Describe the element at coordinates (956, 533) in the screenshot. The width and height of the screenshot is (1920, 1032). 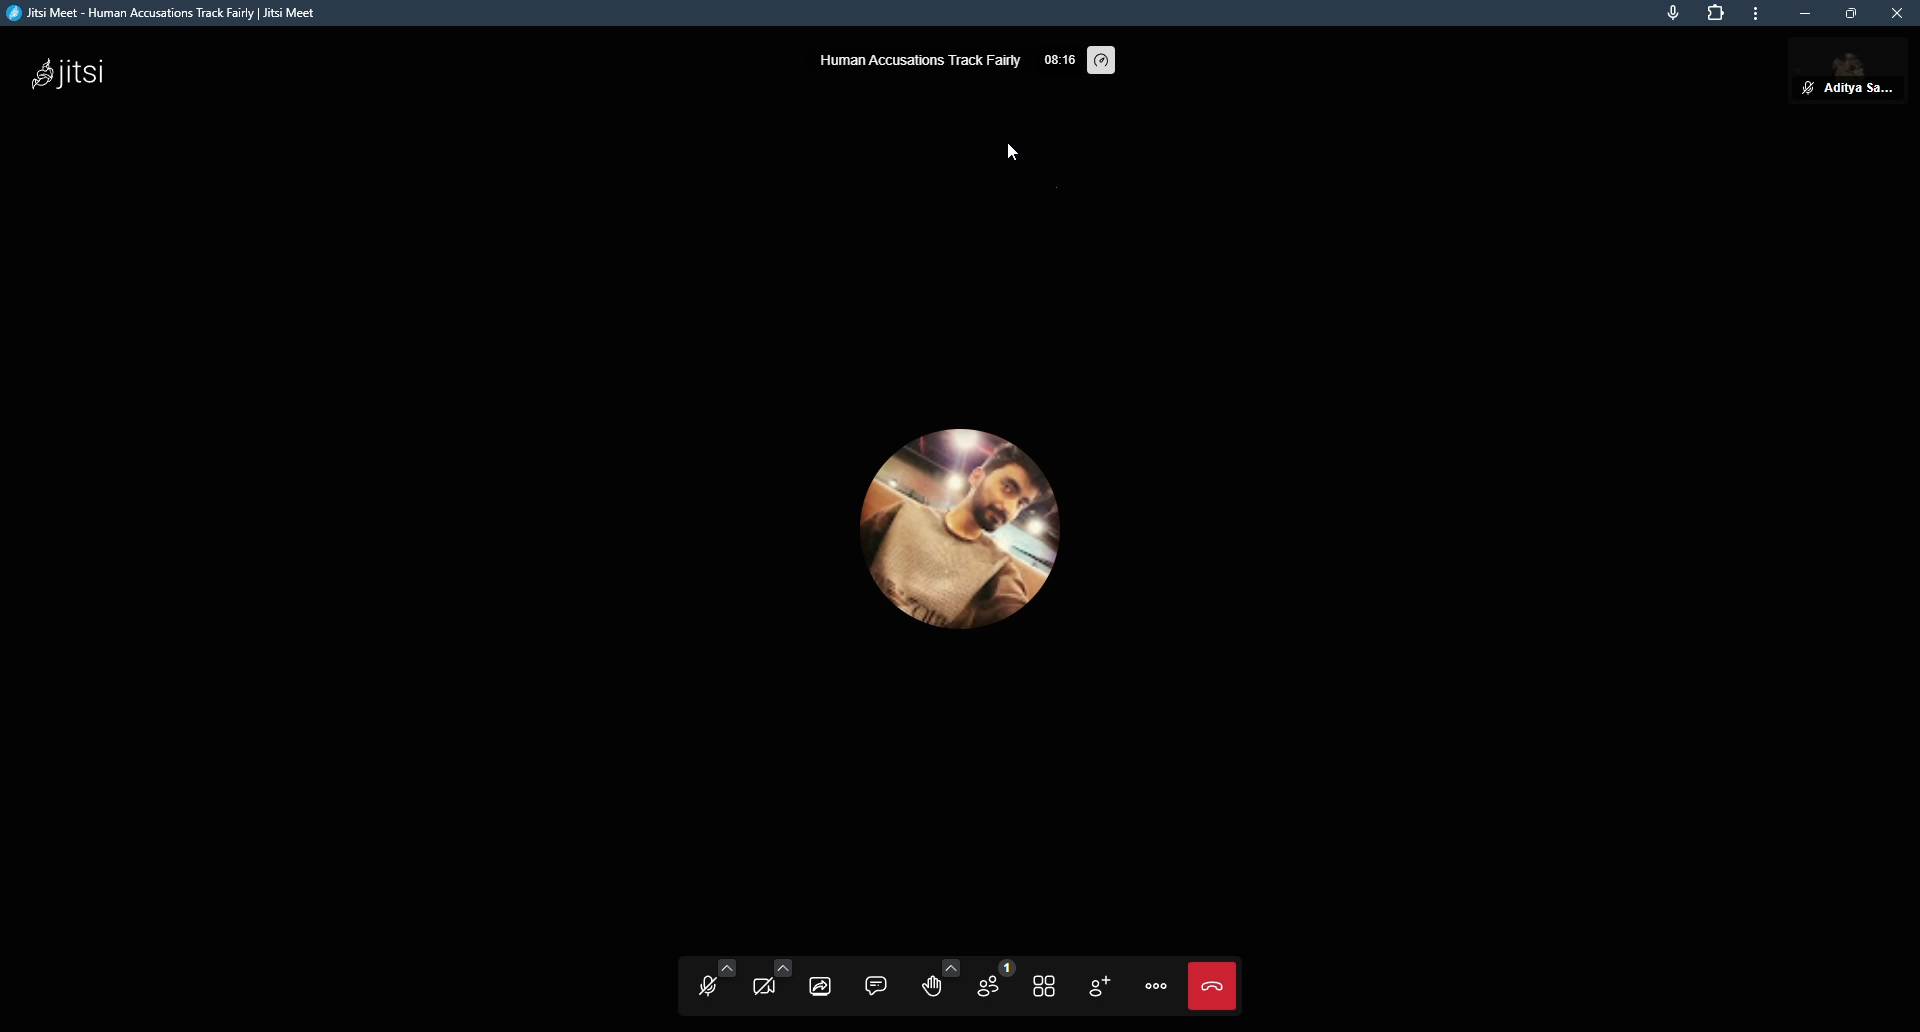
I see `profile` at that location.